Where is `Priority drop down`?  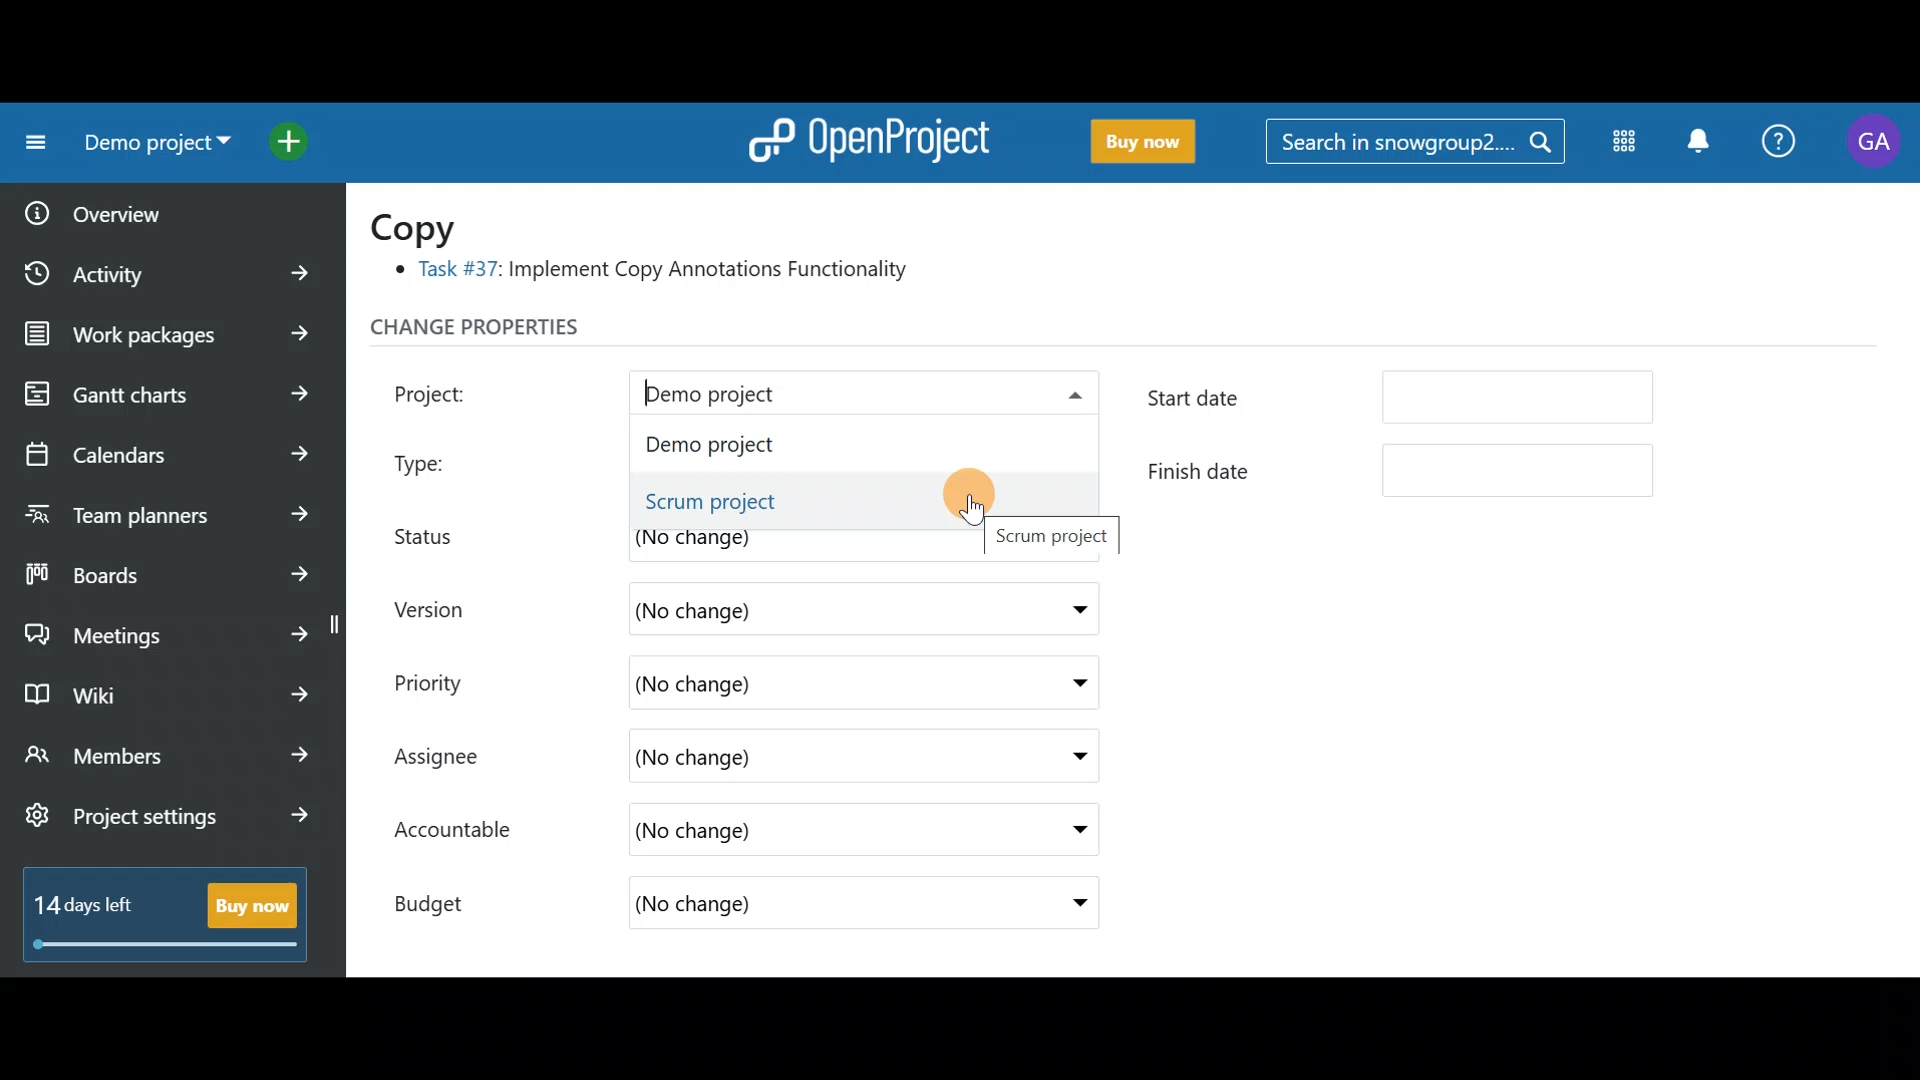 Priority drop down is located at coordinates (1060, 681).